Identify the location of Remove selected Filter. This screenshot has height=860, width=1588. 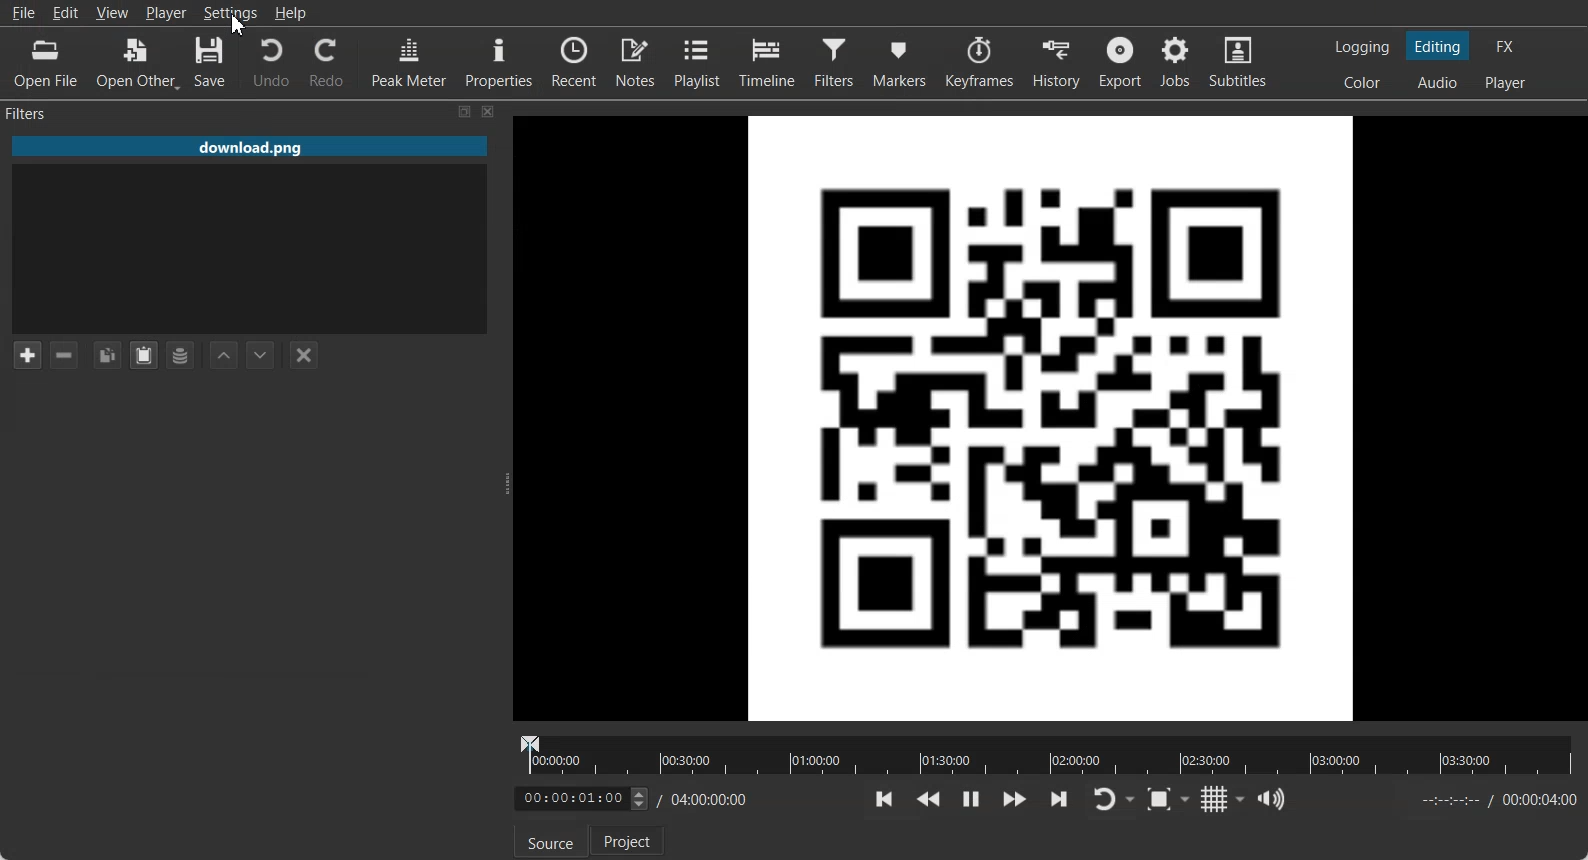
(66, 355).